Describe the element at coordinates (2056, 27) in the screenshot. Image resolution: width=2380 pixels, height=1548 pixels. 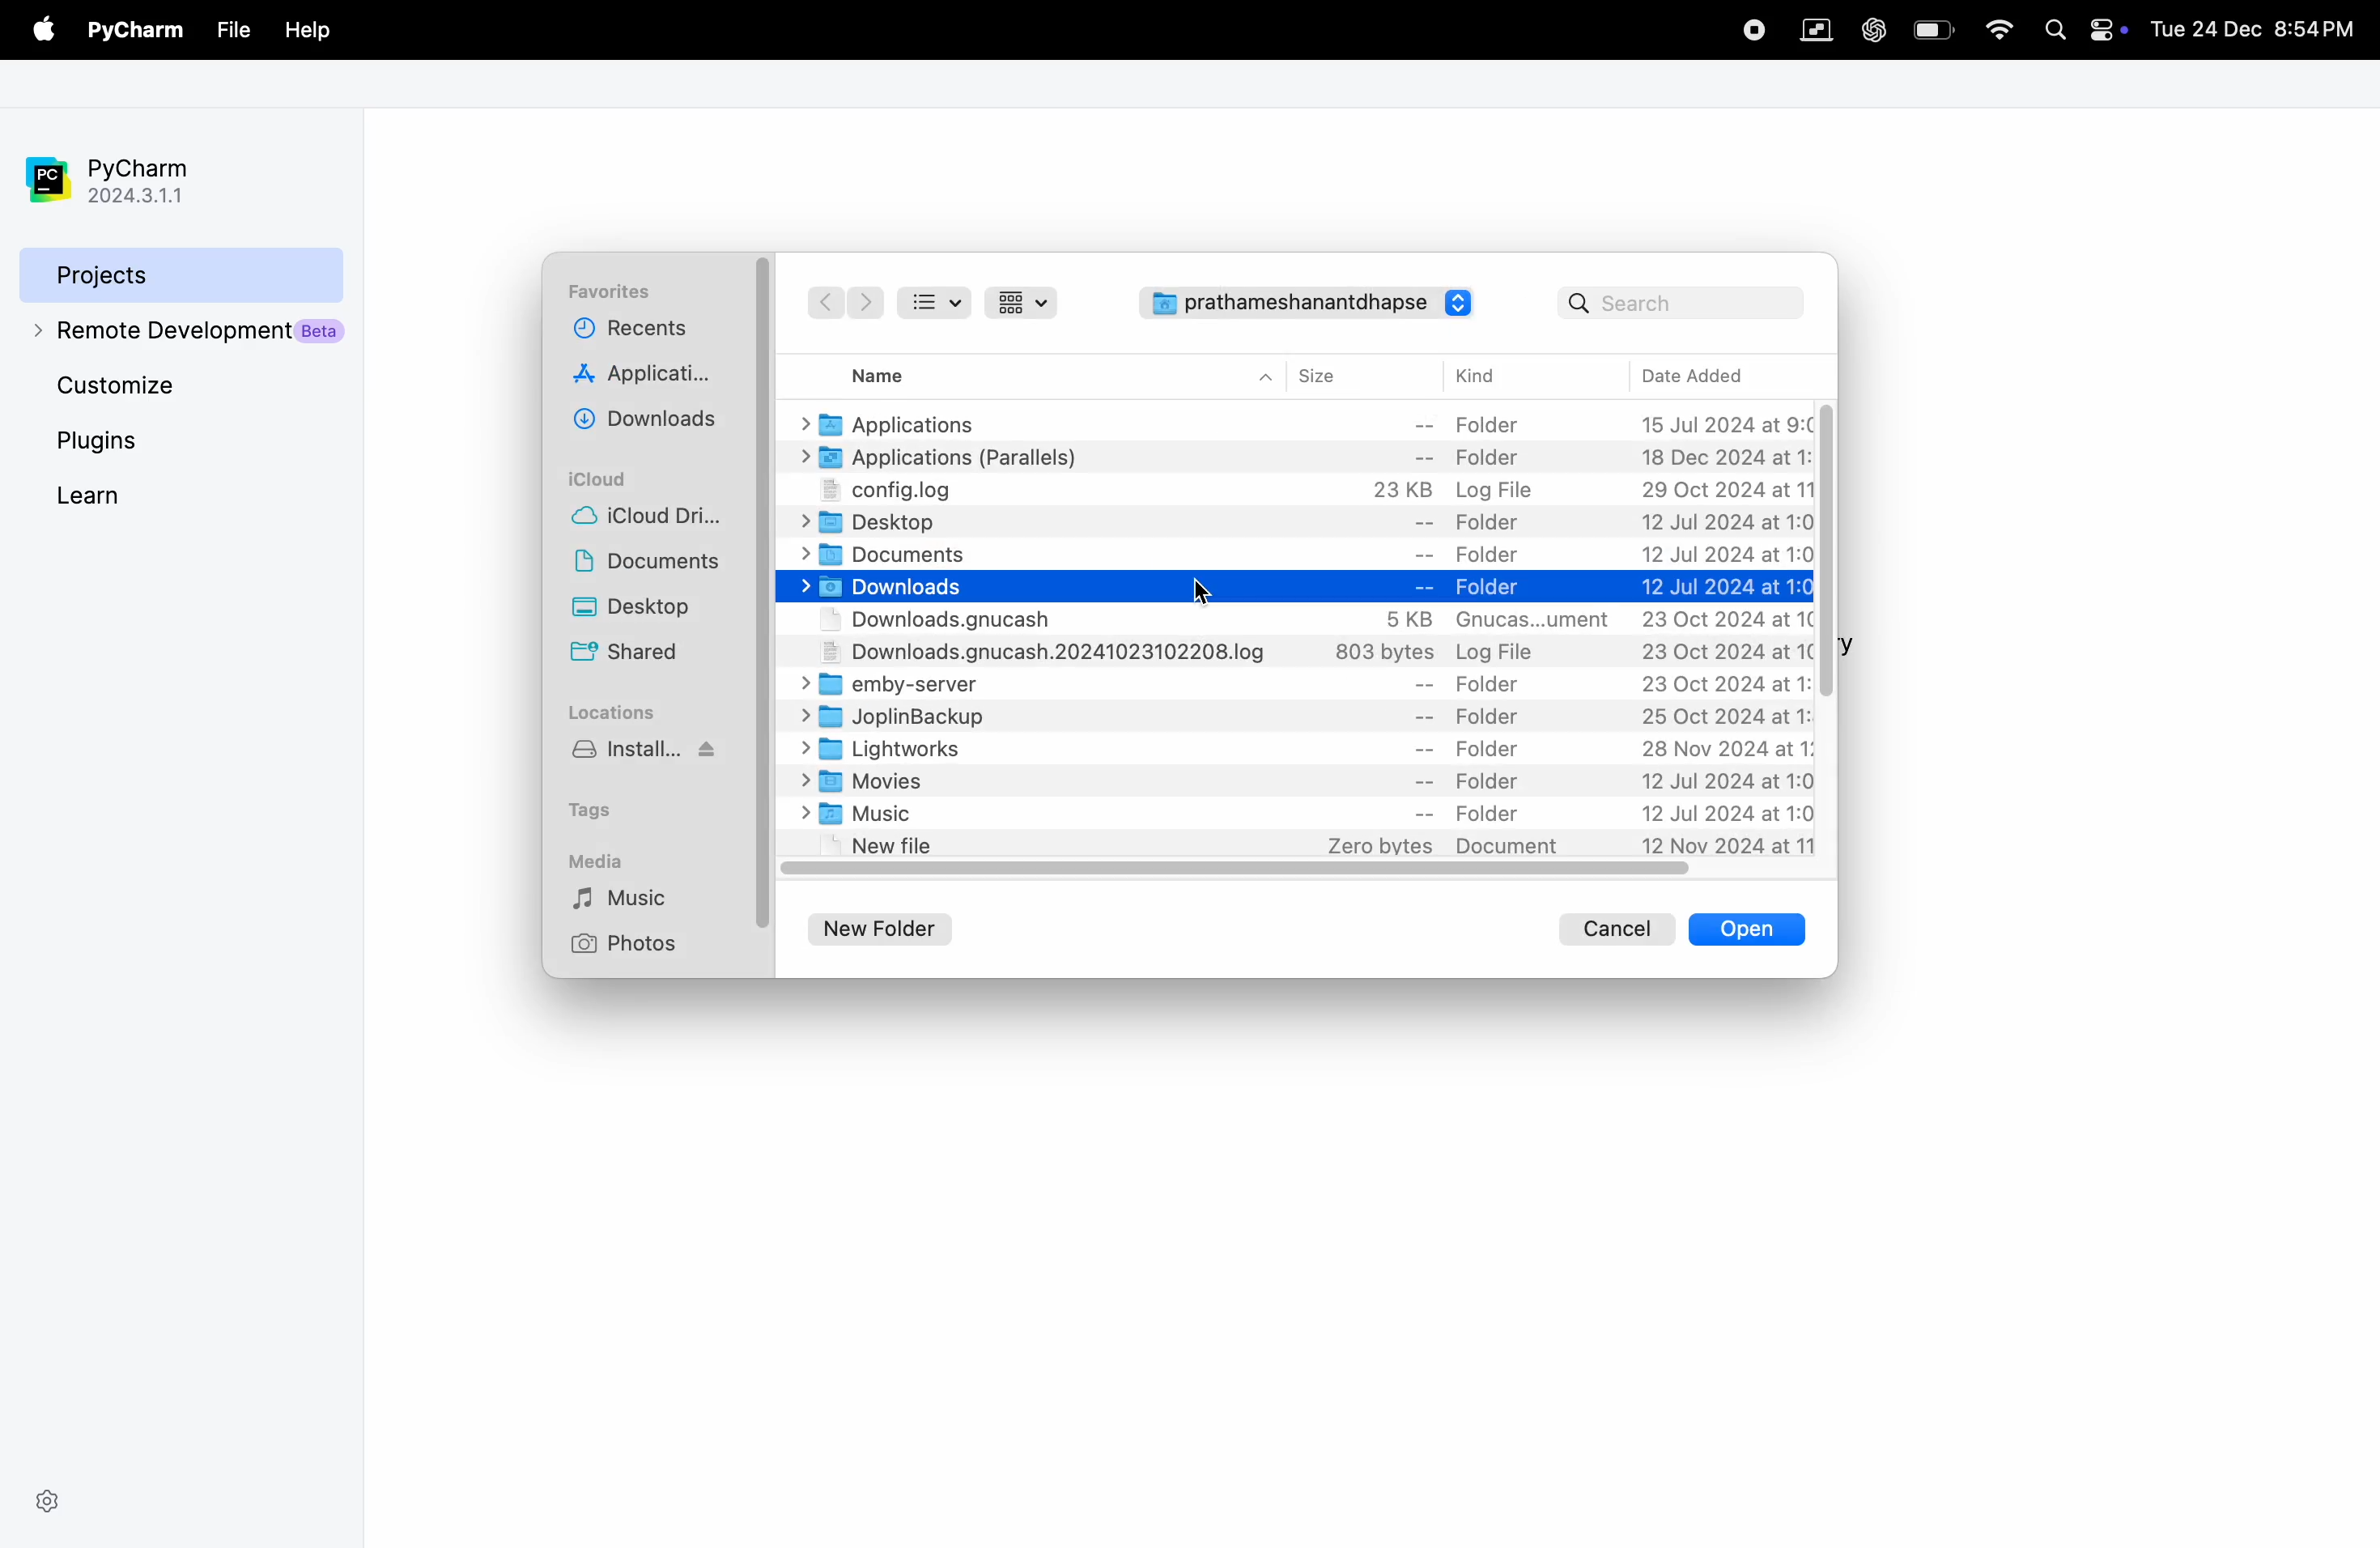
I see `search` at that location.